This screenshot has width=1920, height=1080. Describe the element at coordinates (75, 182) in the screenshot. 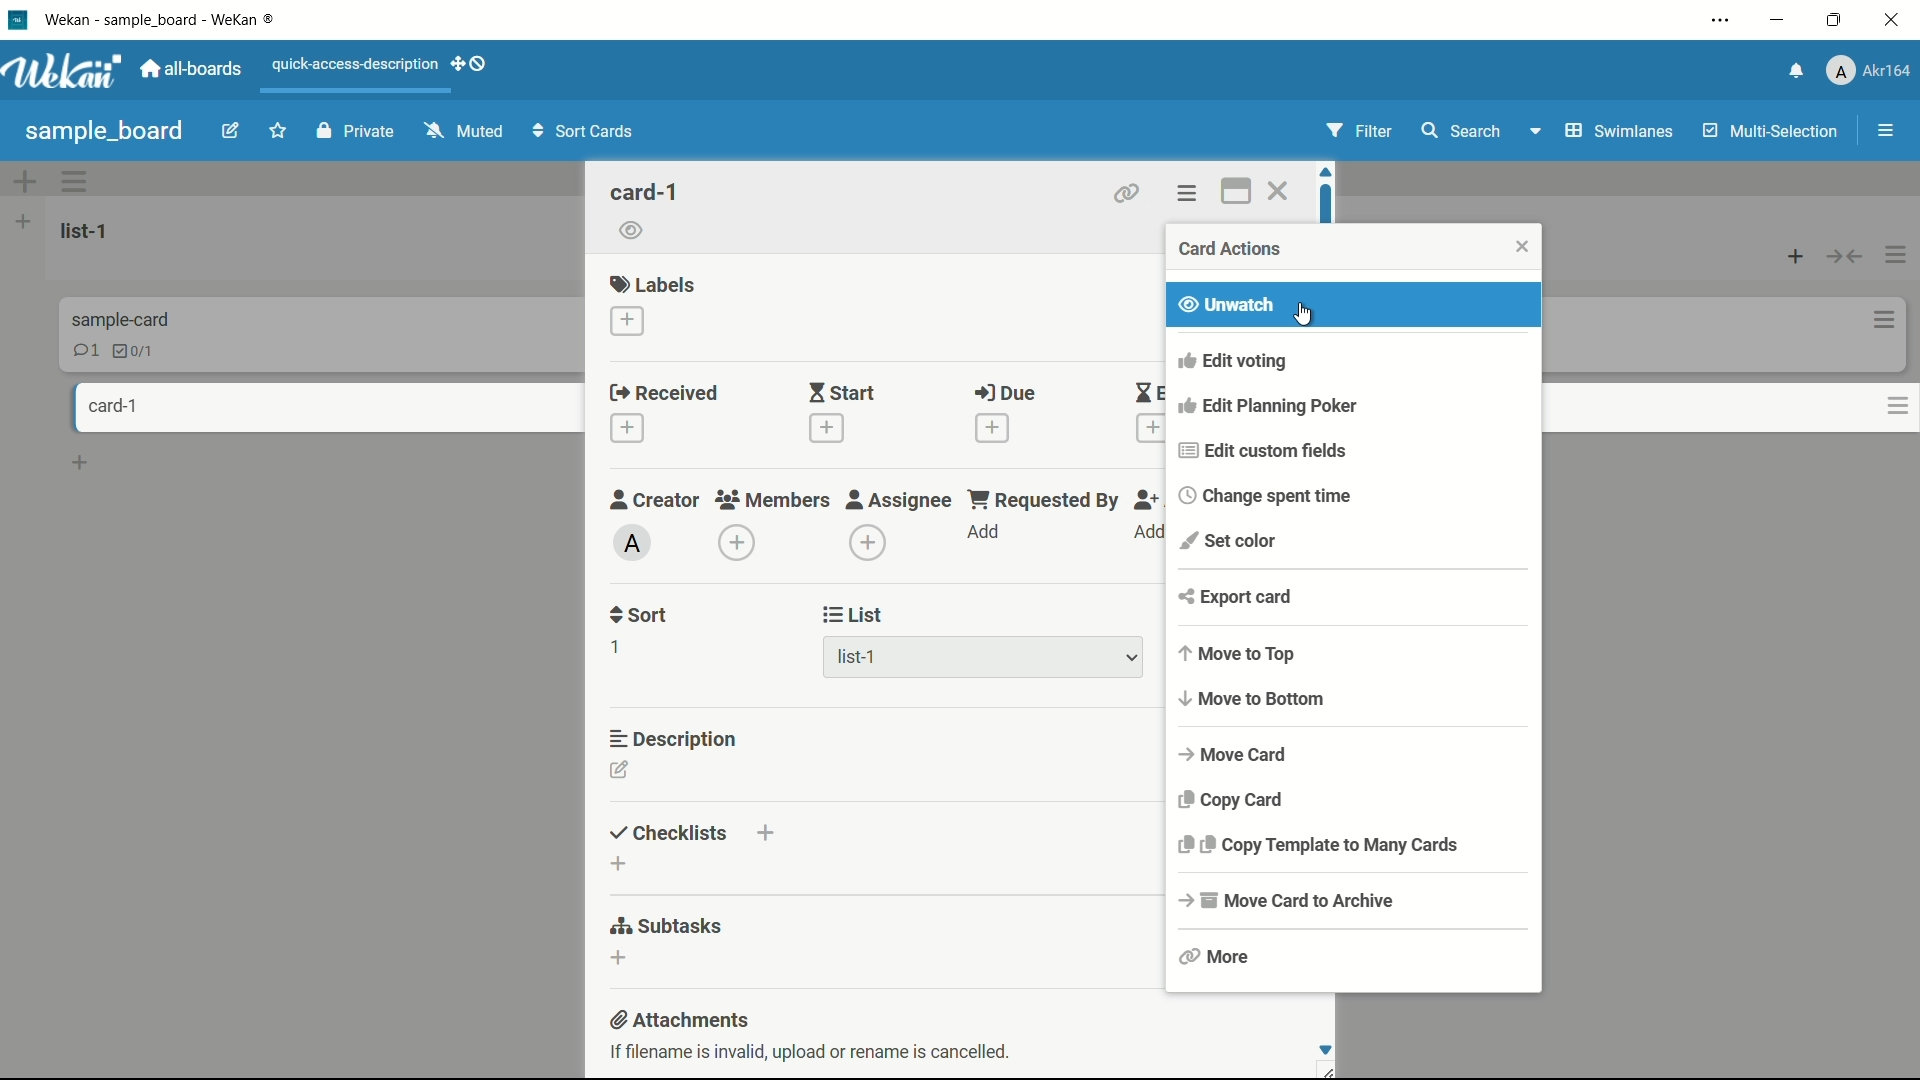

I see `swimlane actions` at that location.